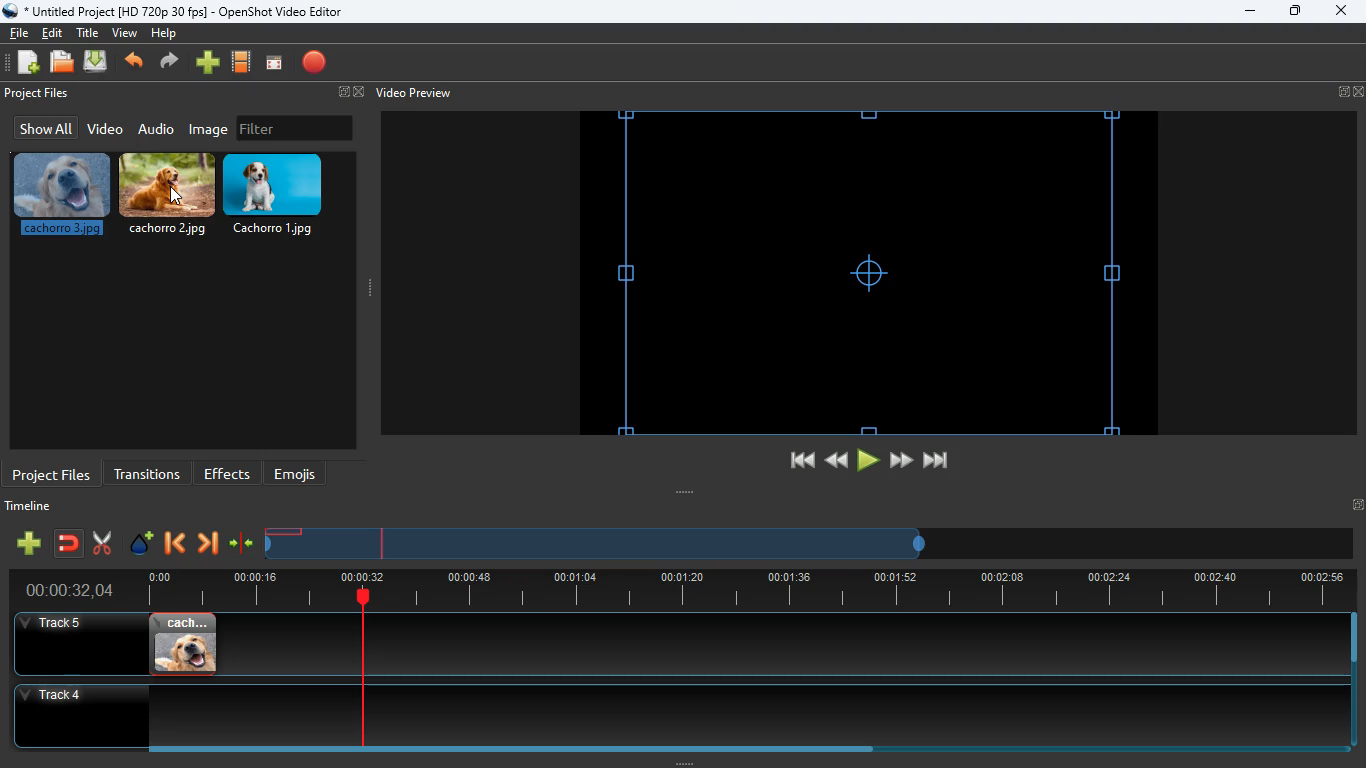 Image resolution: width=1366 pixels, height=768 pixels. What do you see at coordinates (242, 63) in the screenshot?
I see `film` at bounding box center [242, 63].